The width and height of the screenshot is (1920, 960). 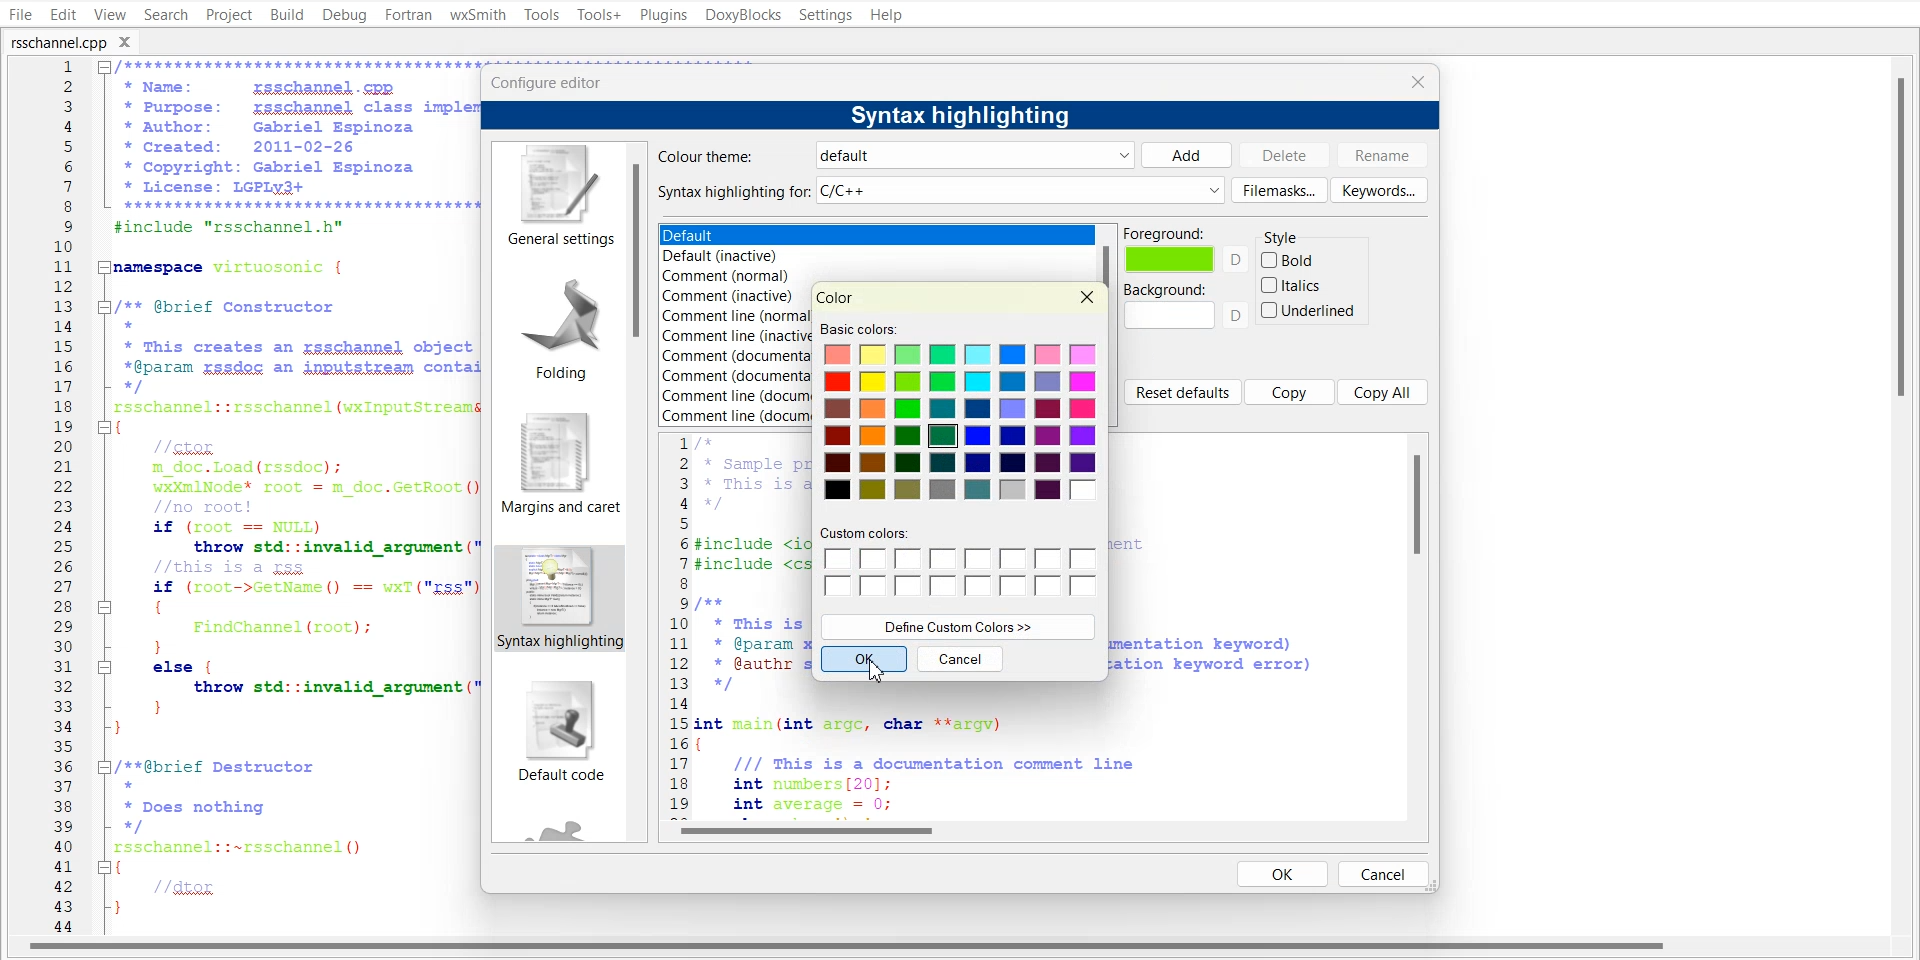 I want to click on Edit, so click(x=62, y=14).